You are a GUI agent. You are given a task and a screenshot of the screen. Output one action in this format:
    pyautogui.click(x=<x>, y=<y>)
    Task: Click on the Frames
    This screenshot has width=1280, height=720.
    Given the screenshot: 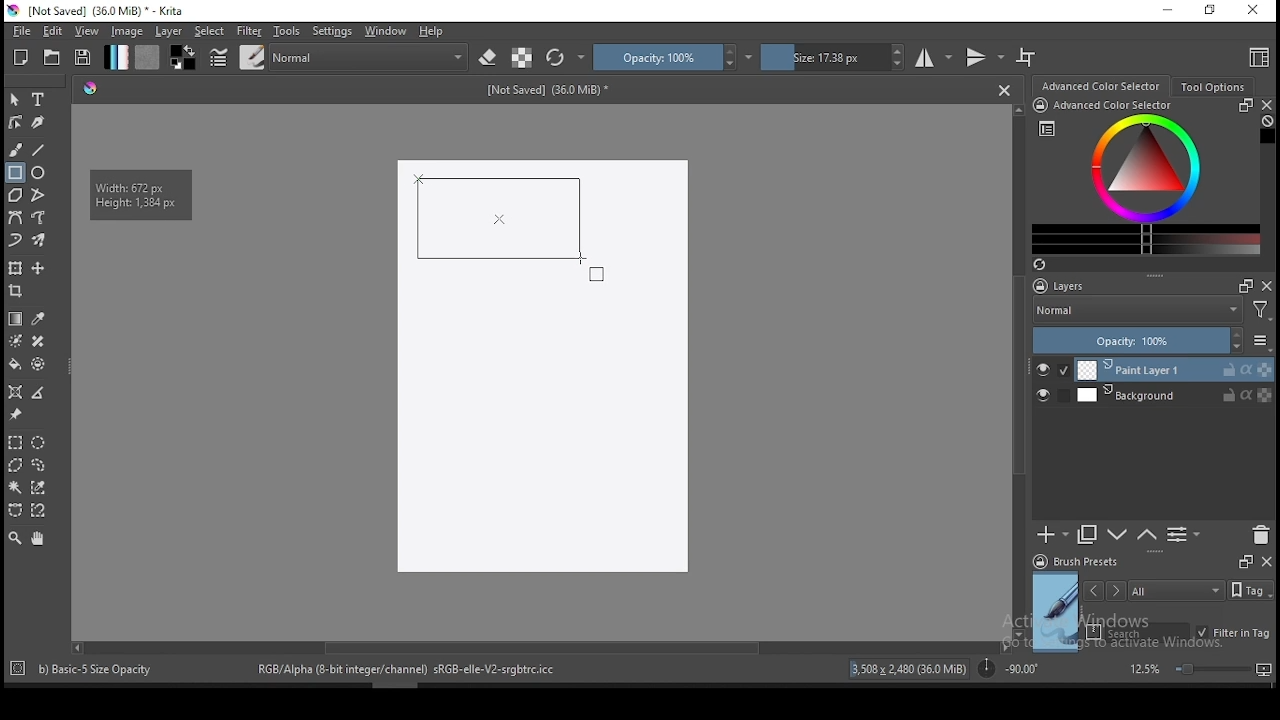 What is the action you would take?
    pyautogui.click(x=1240, y=285)
    